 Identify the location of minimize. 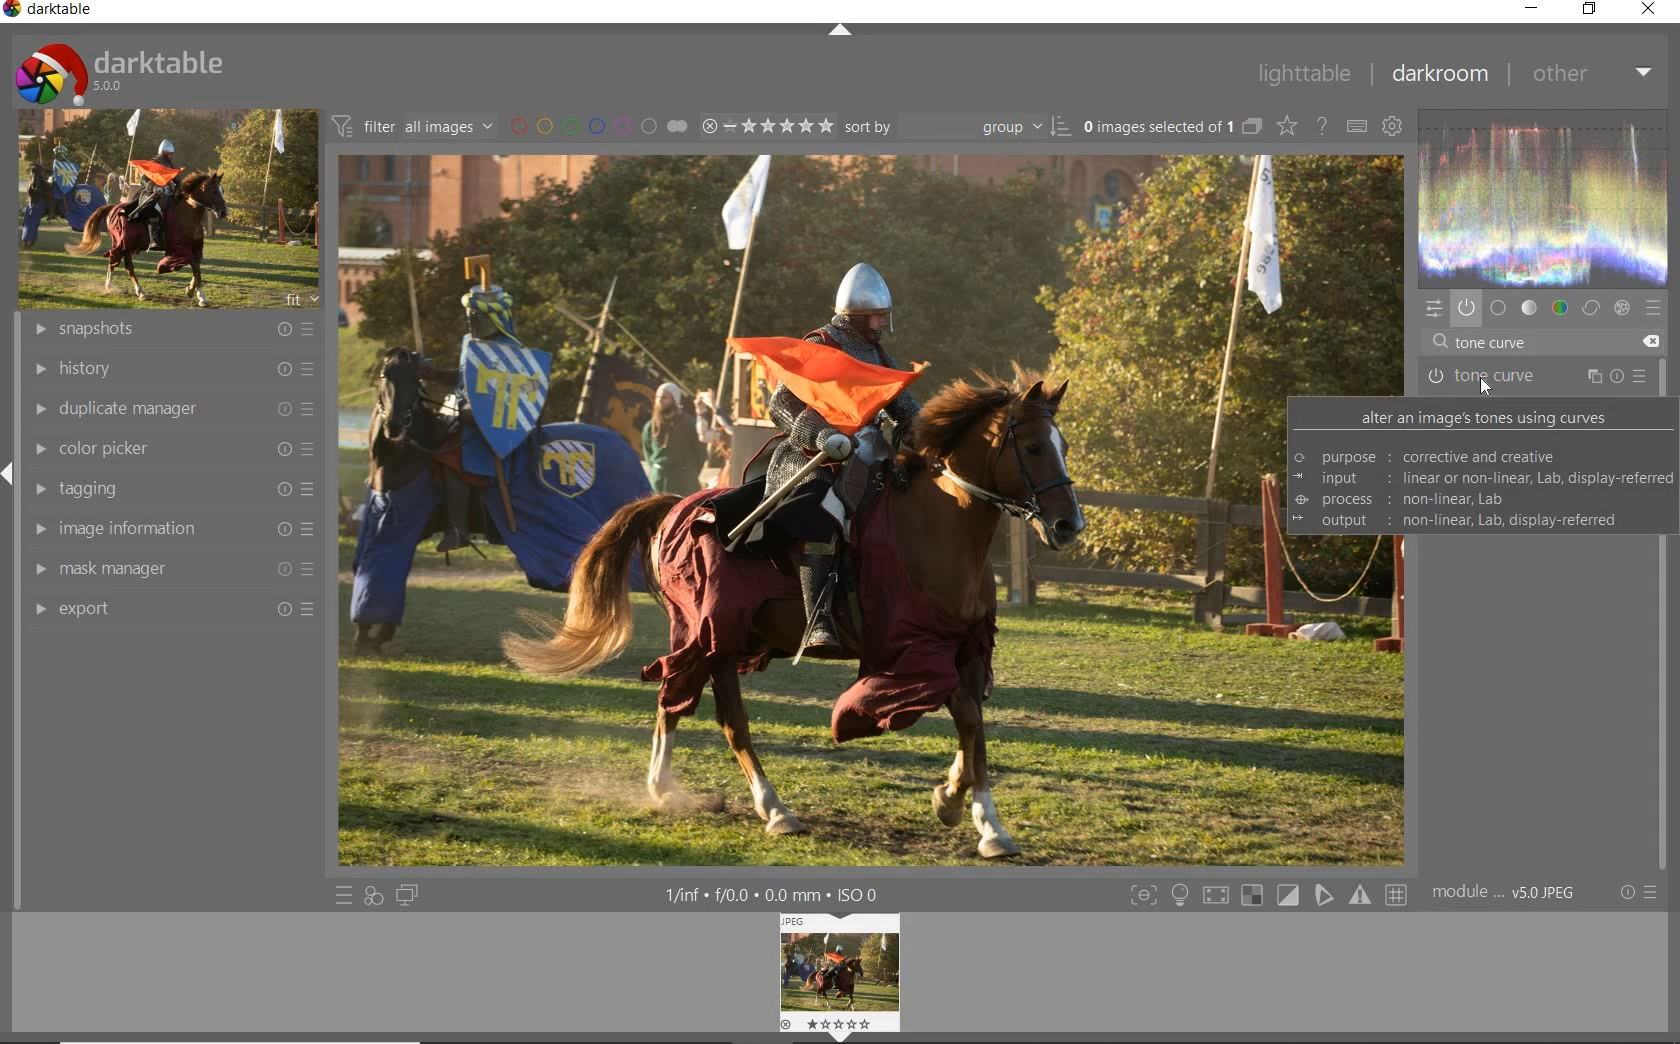
(1535, 8).